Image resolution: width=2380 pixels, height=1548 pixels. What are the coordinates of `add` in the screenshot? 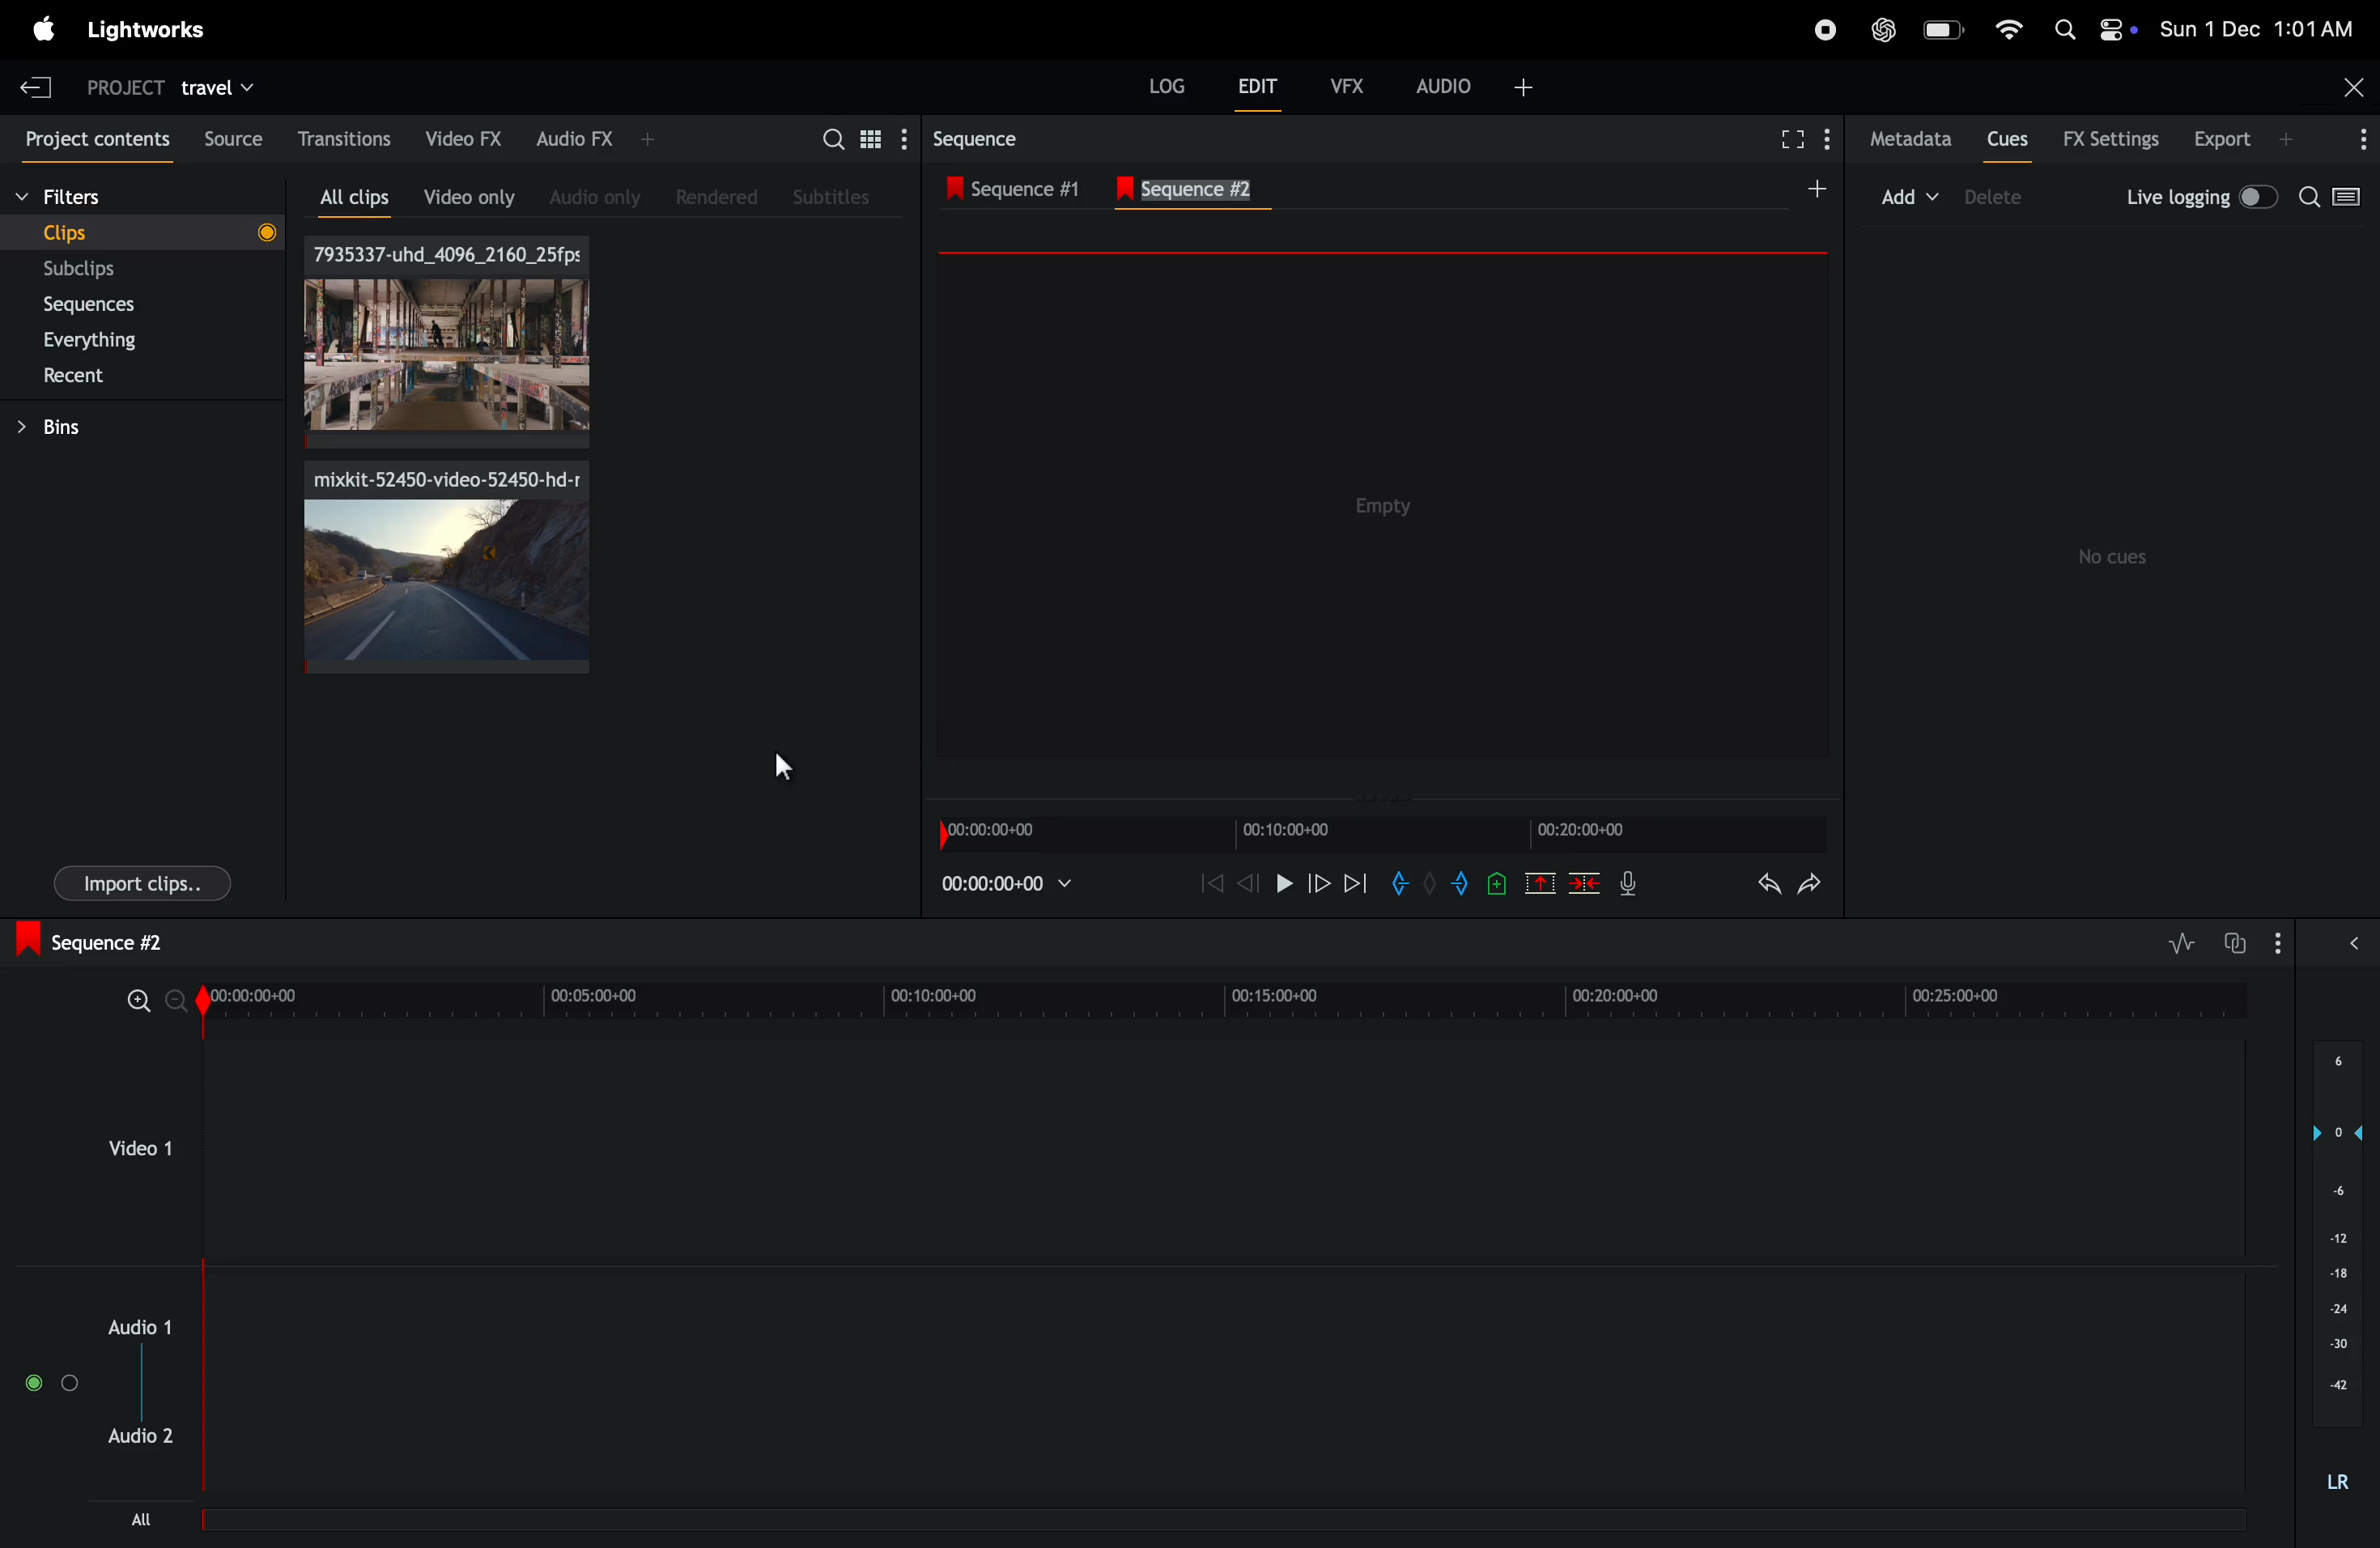 It's located at (1910, 192).